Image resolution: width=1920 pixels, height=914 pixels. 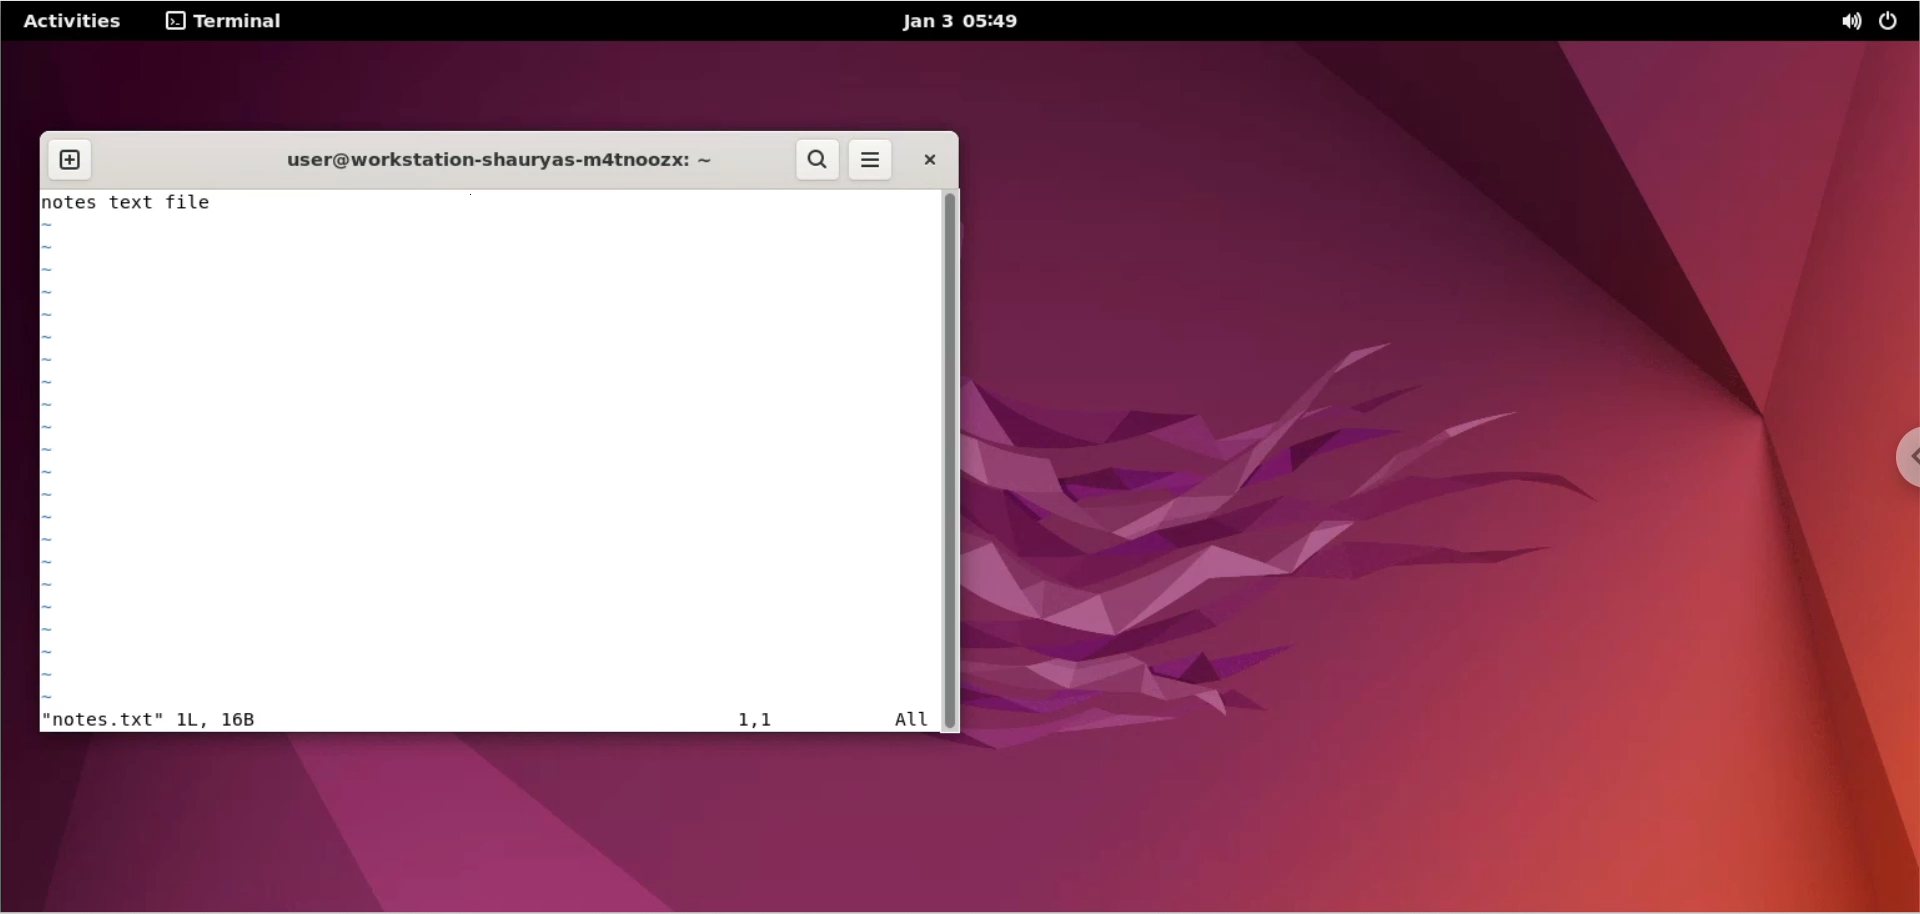 I want to click on jan 3 05:49, so click(x=953, y=22).